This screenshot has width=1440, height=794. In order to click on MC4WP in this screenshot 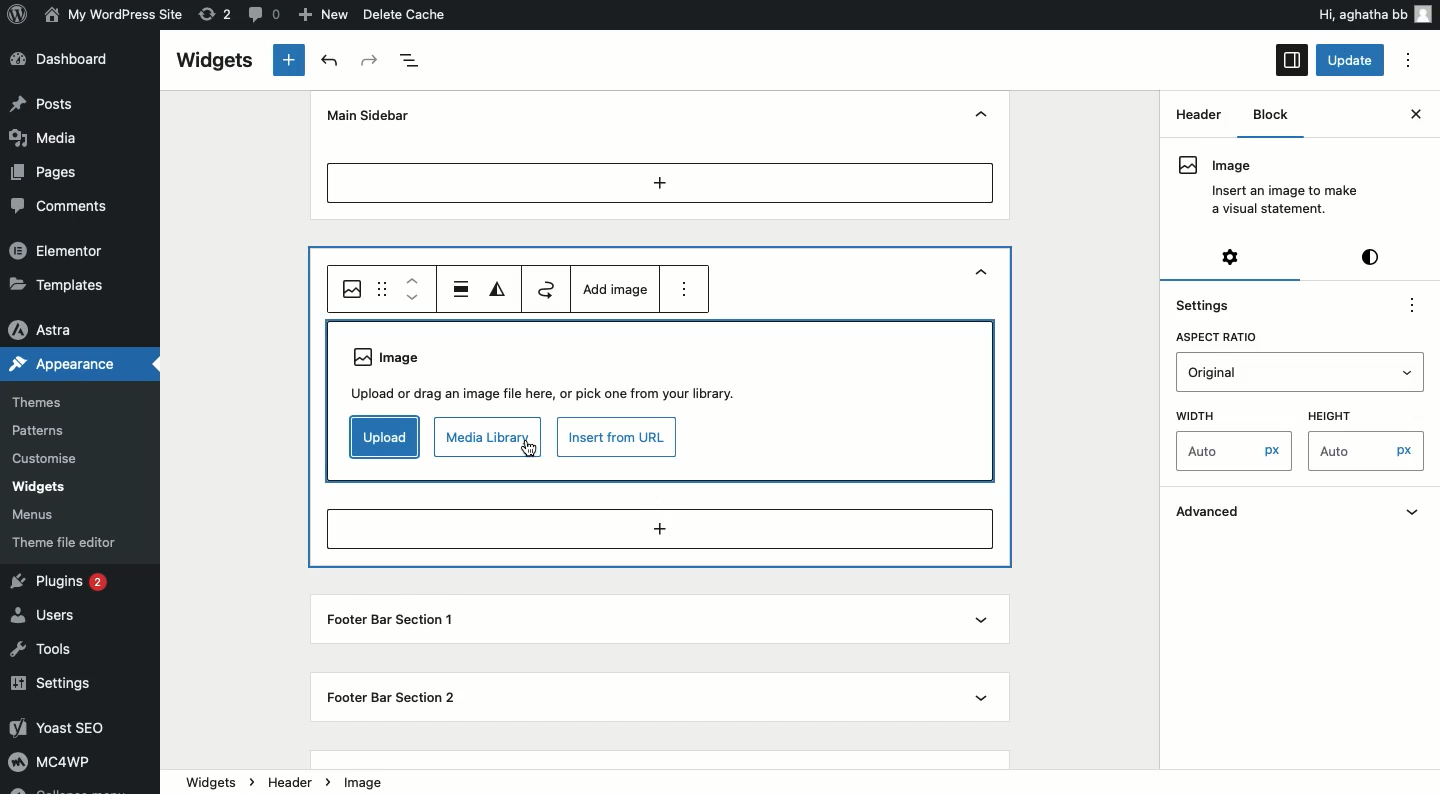, I will do `click(48, 760)`.